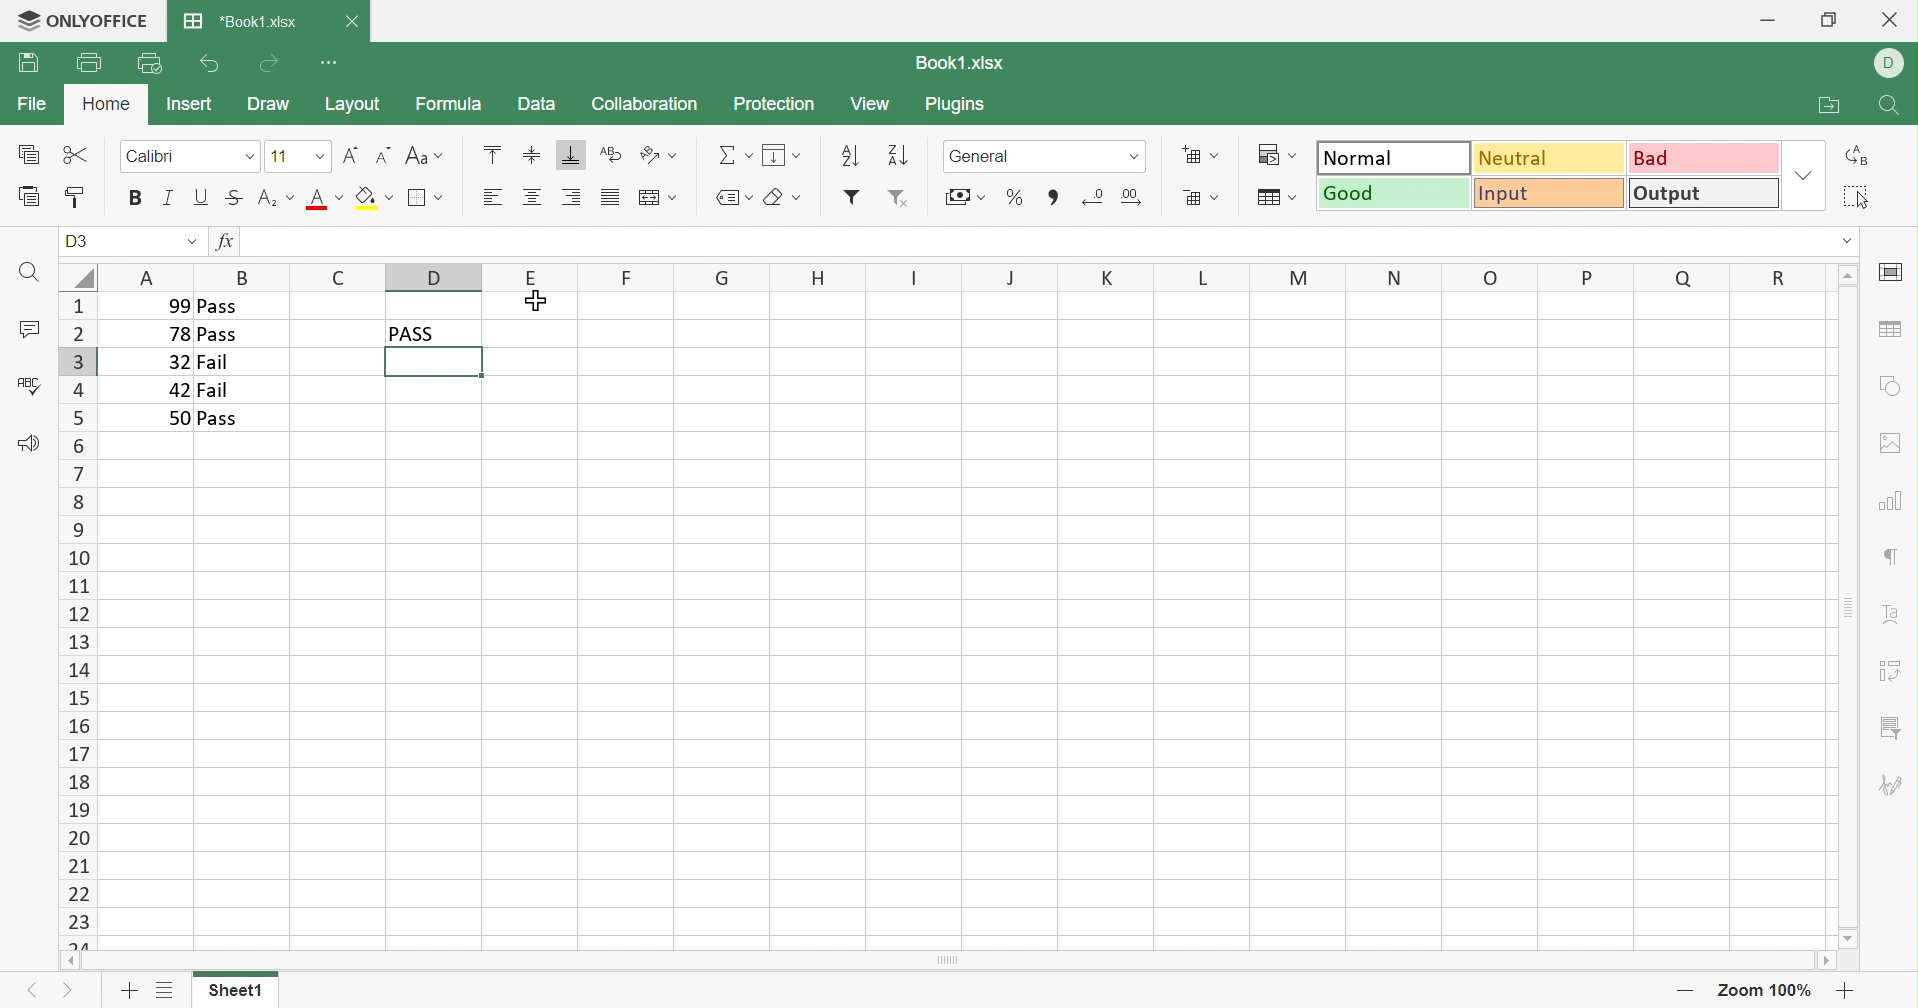 This screenshot has width=1918, height=1008. What do you see at coordinates (218, 336) in the screenshot?
I see `Pass` at bounding box center [218, 336].